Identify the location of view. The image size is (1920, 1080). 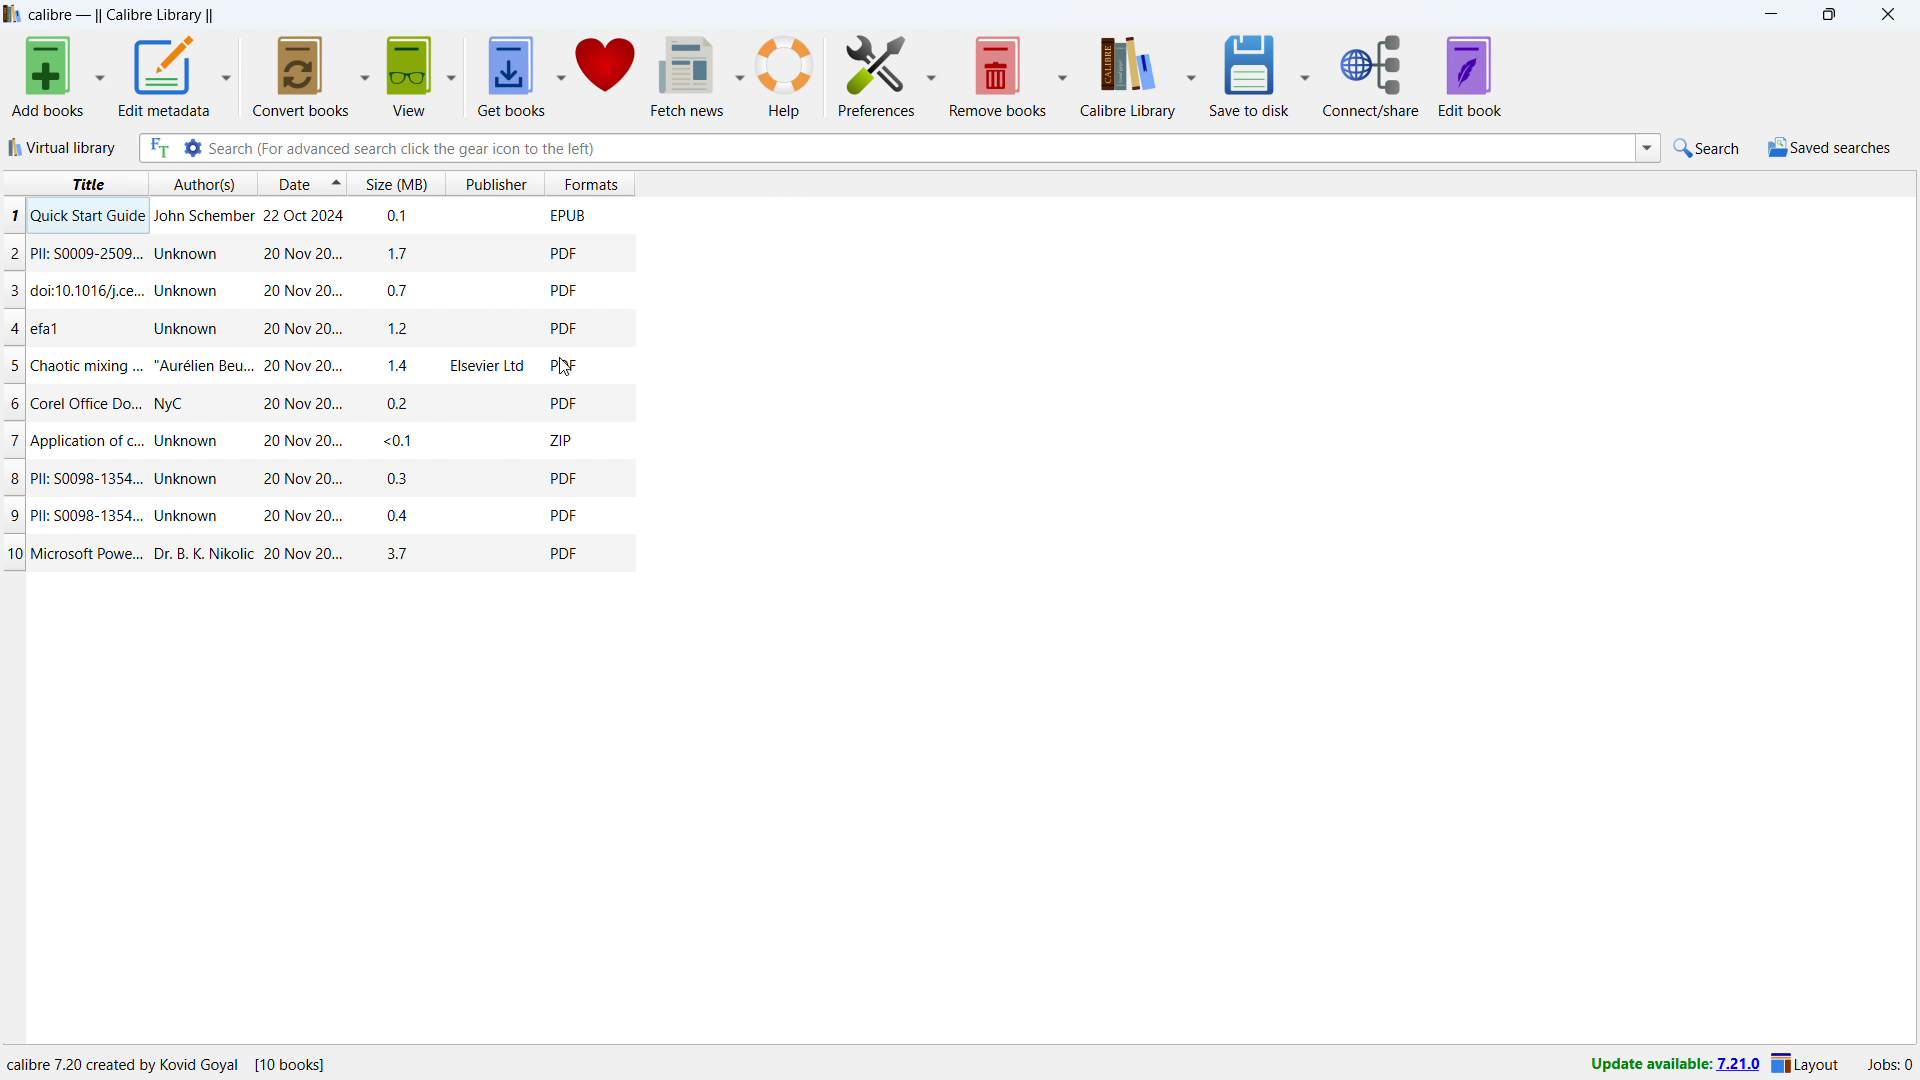
(409, 75).